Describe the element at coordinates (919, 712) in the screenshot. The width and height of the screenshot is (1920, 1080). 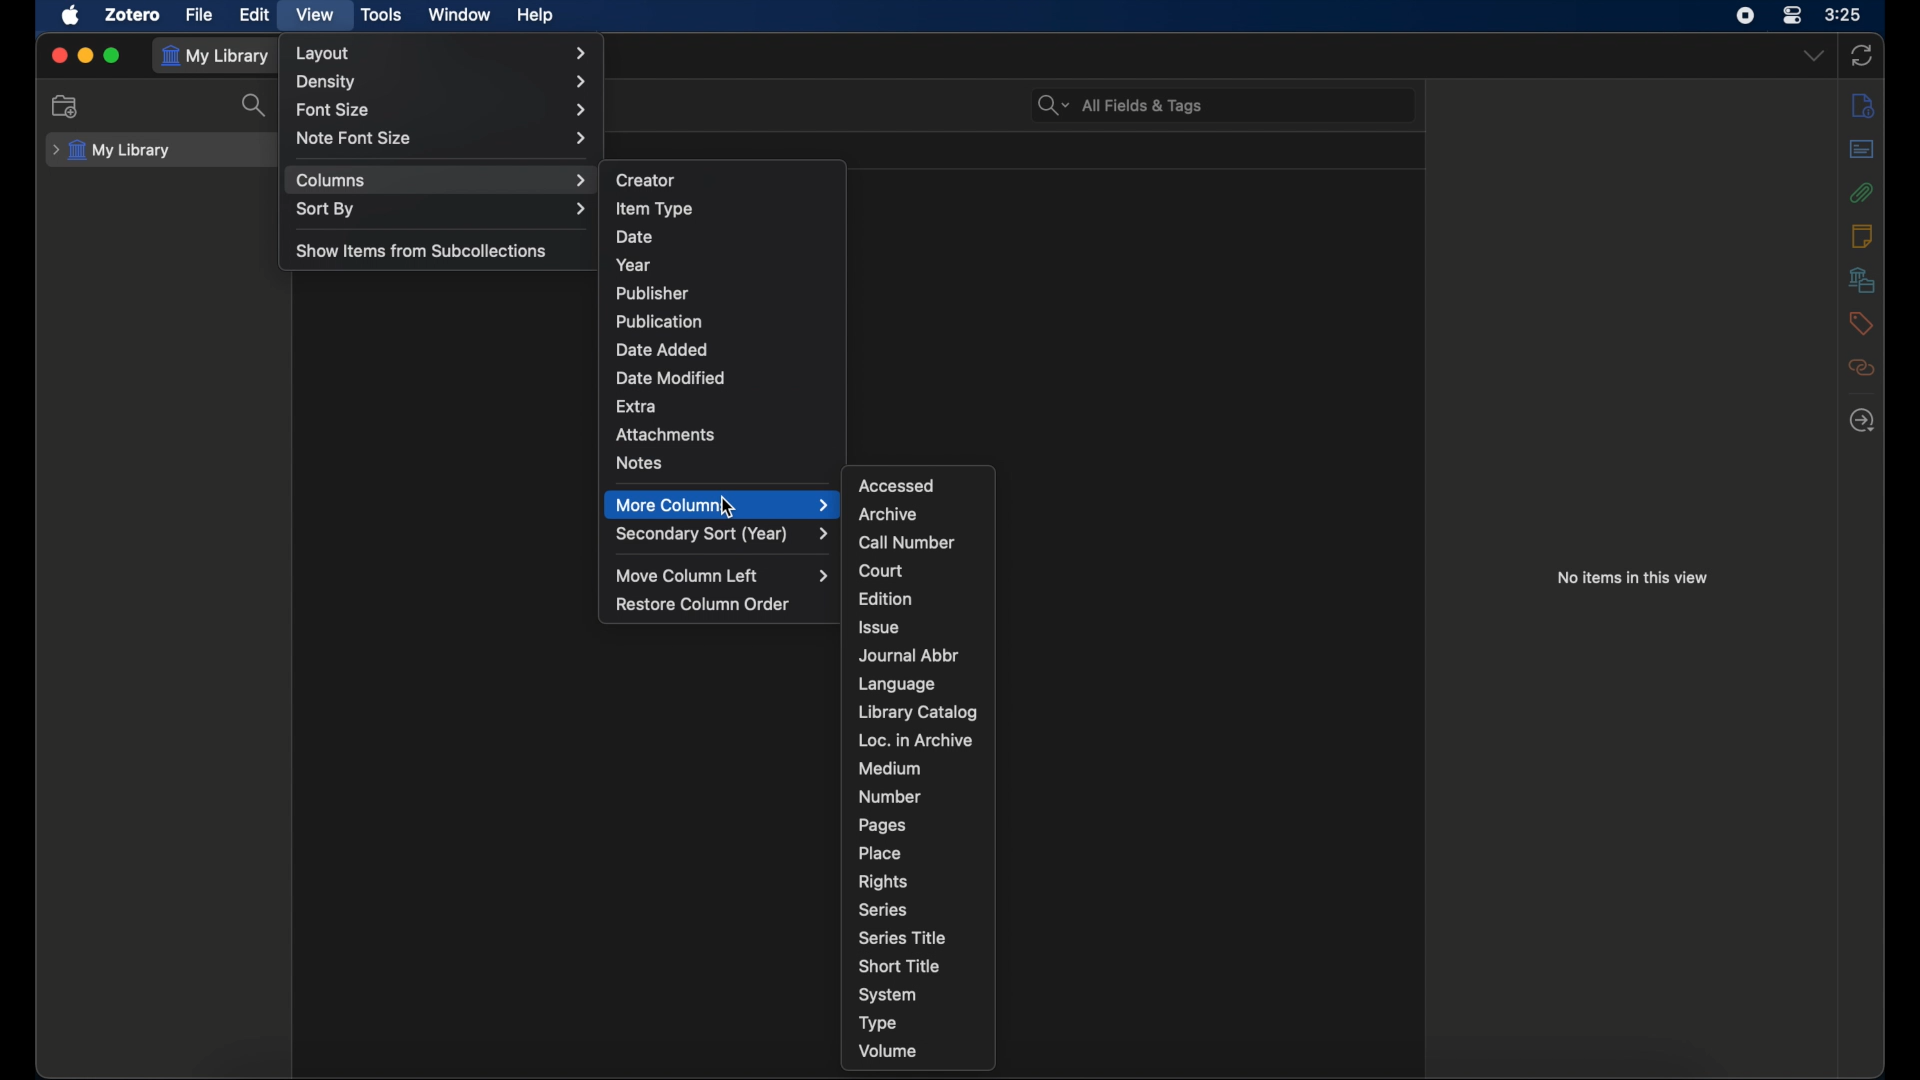
I see `library catalog` at that location.